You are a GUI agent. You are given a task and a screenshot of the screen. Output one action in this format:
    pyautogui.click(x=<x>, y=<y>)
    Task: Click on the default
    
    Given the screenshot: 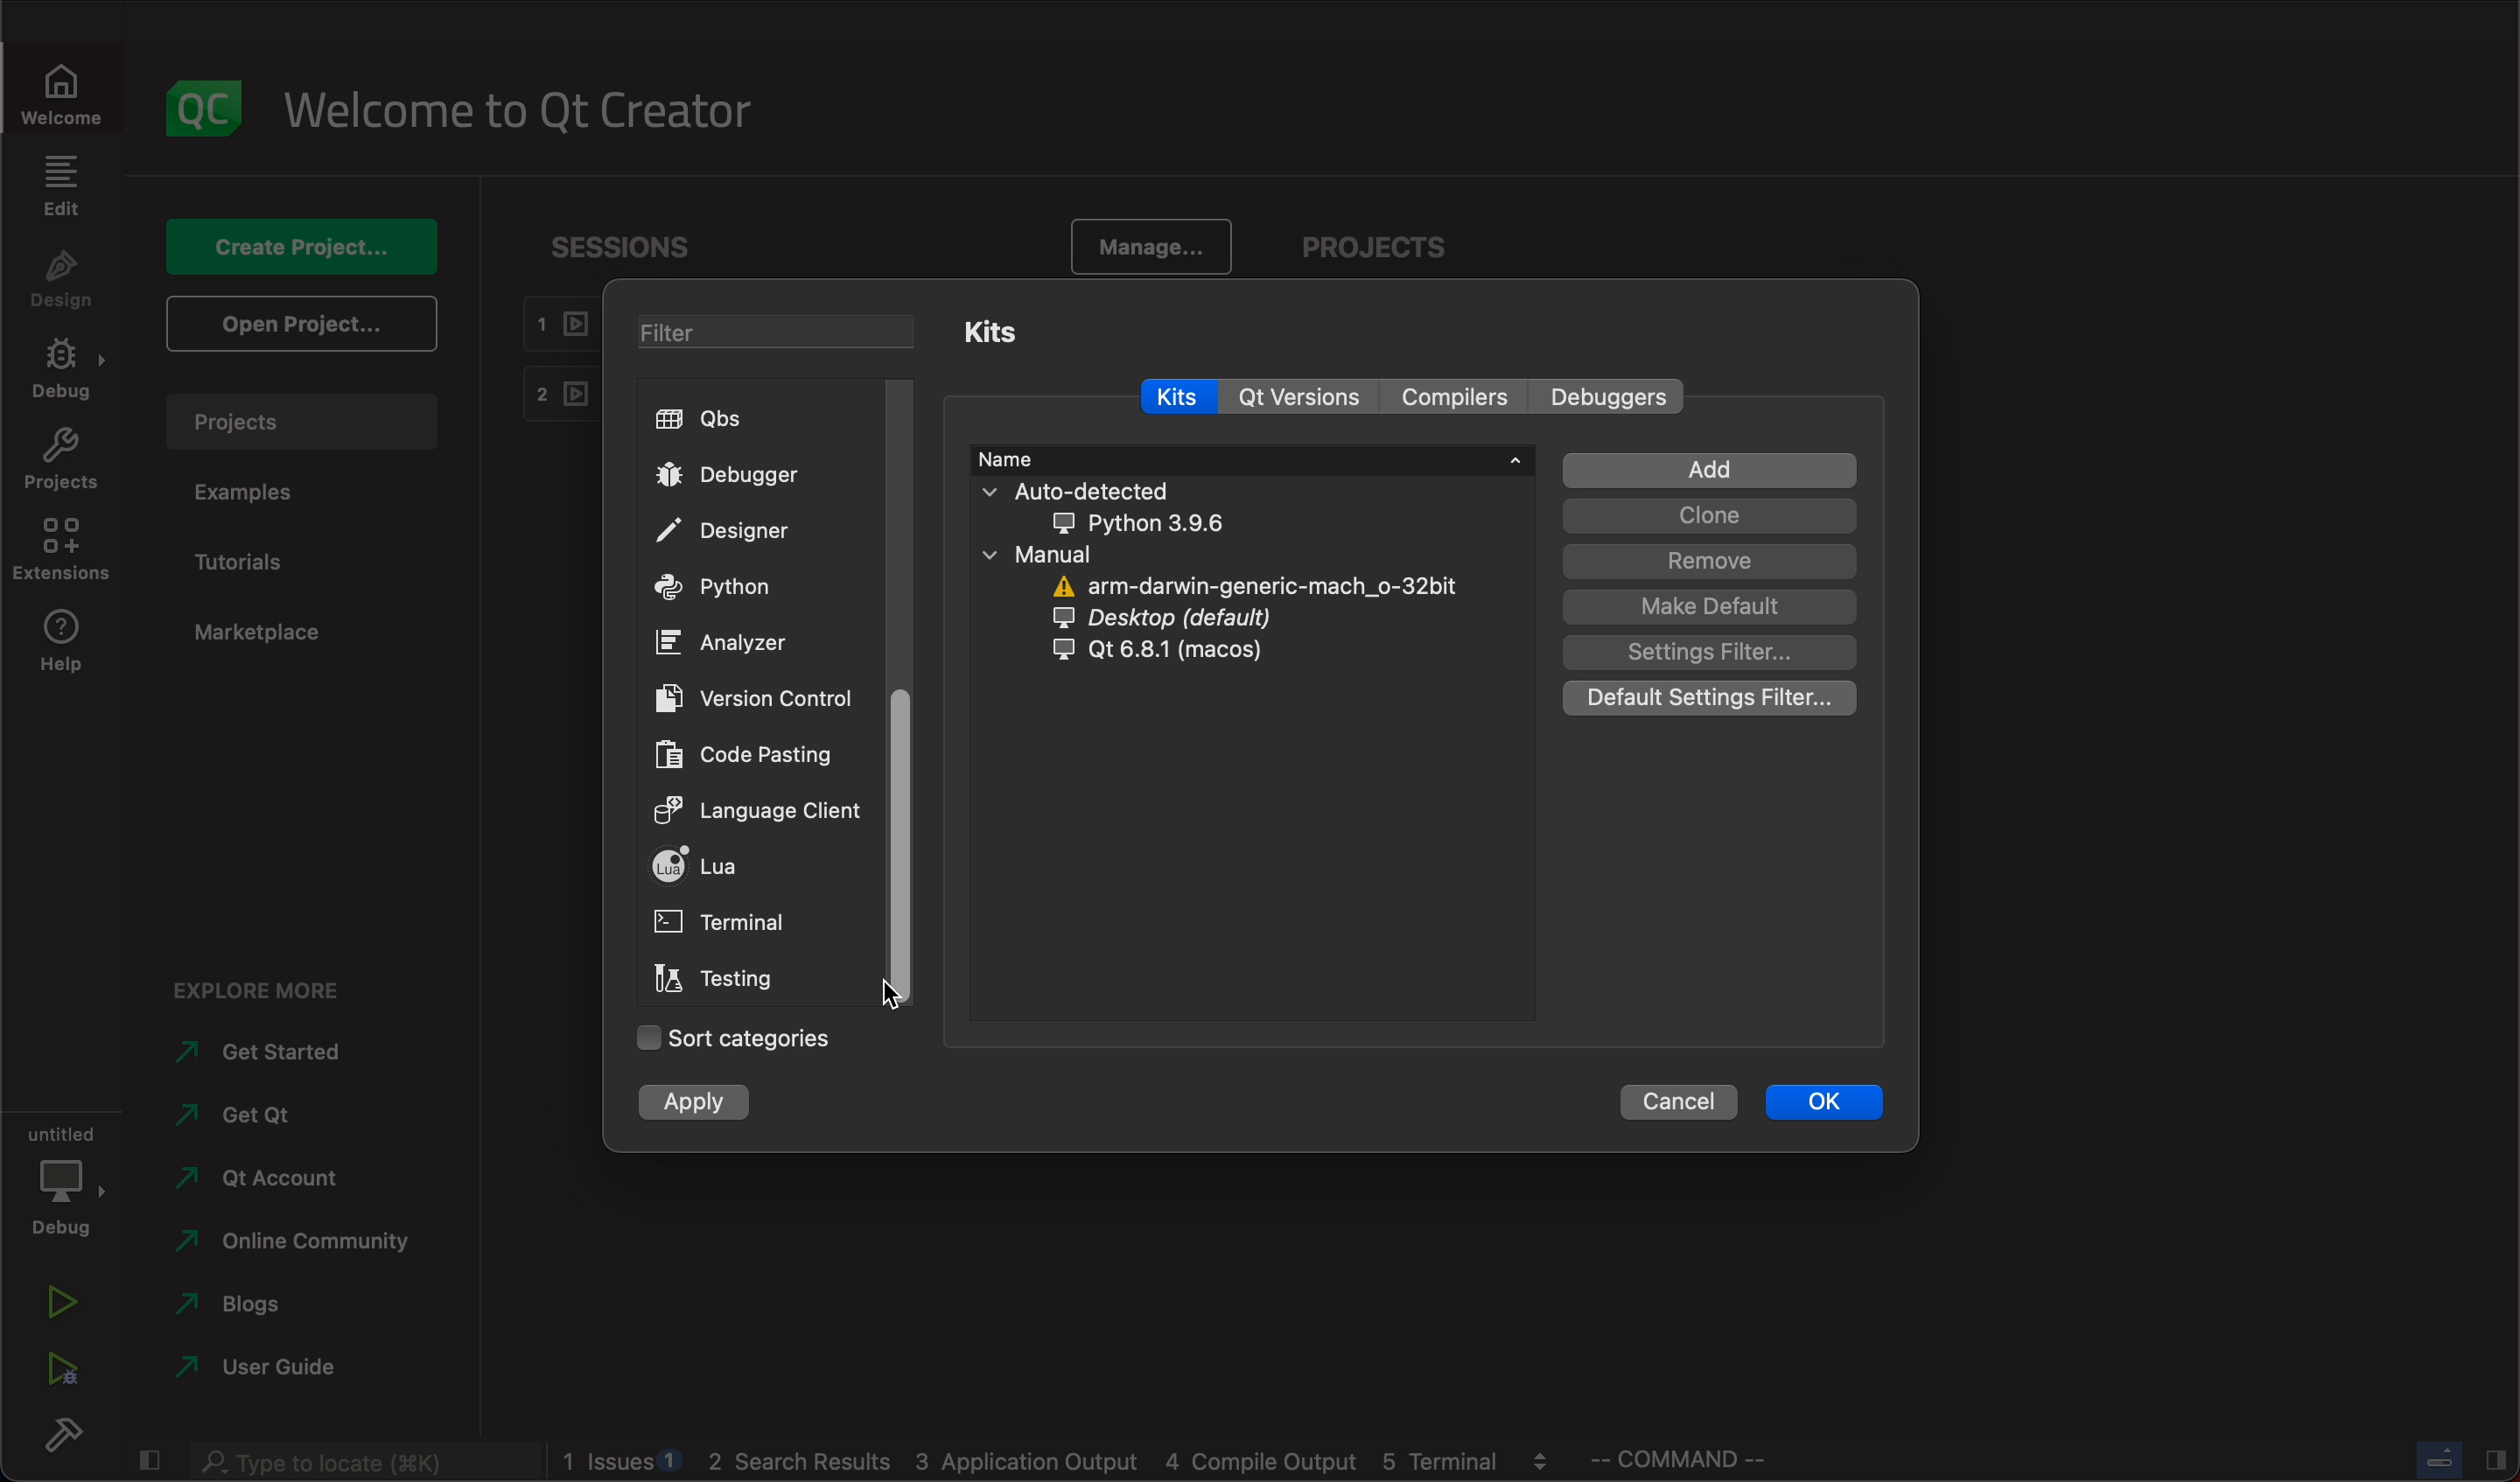 What is the action you would take?
    pyautogui.click(x=1710, y=607)
    